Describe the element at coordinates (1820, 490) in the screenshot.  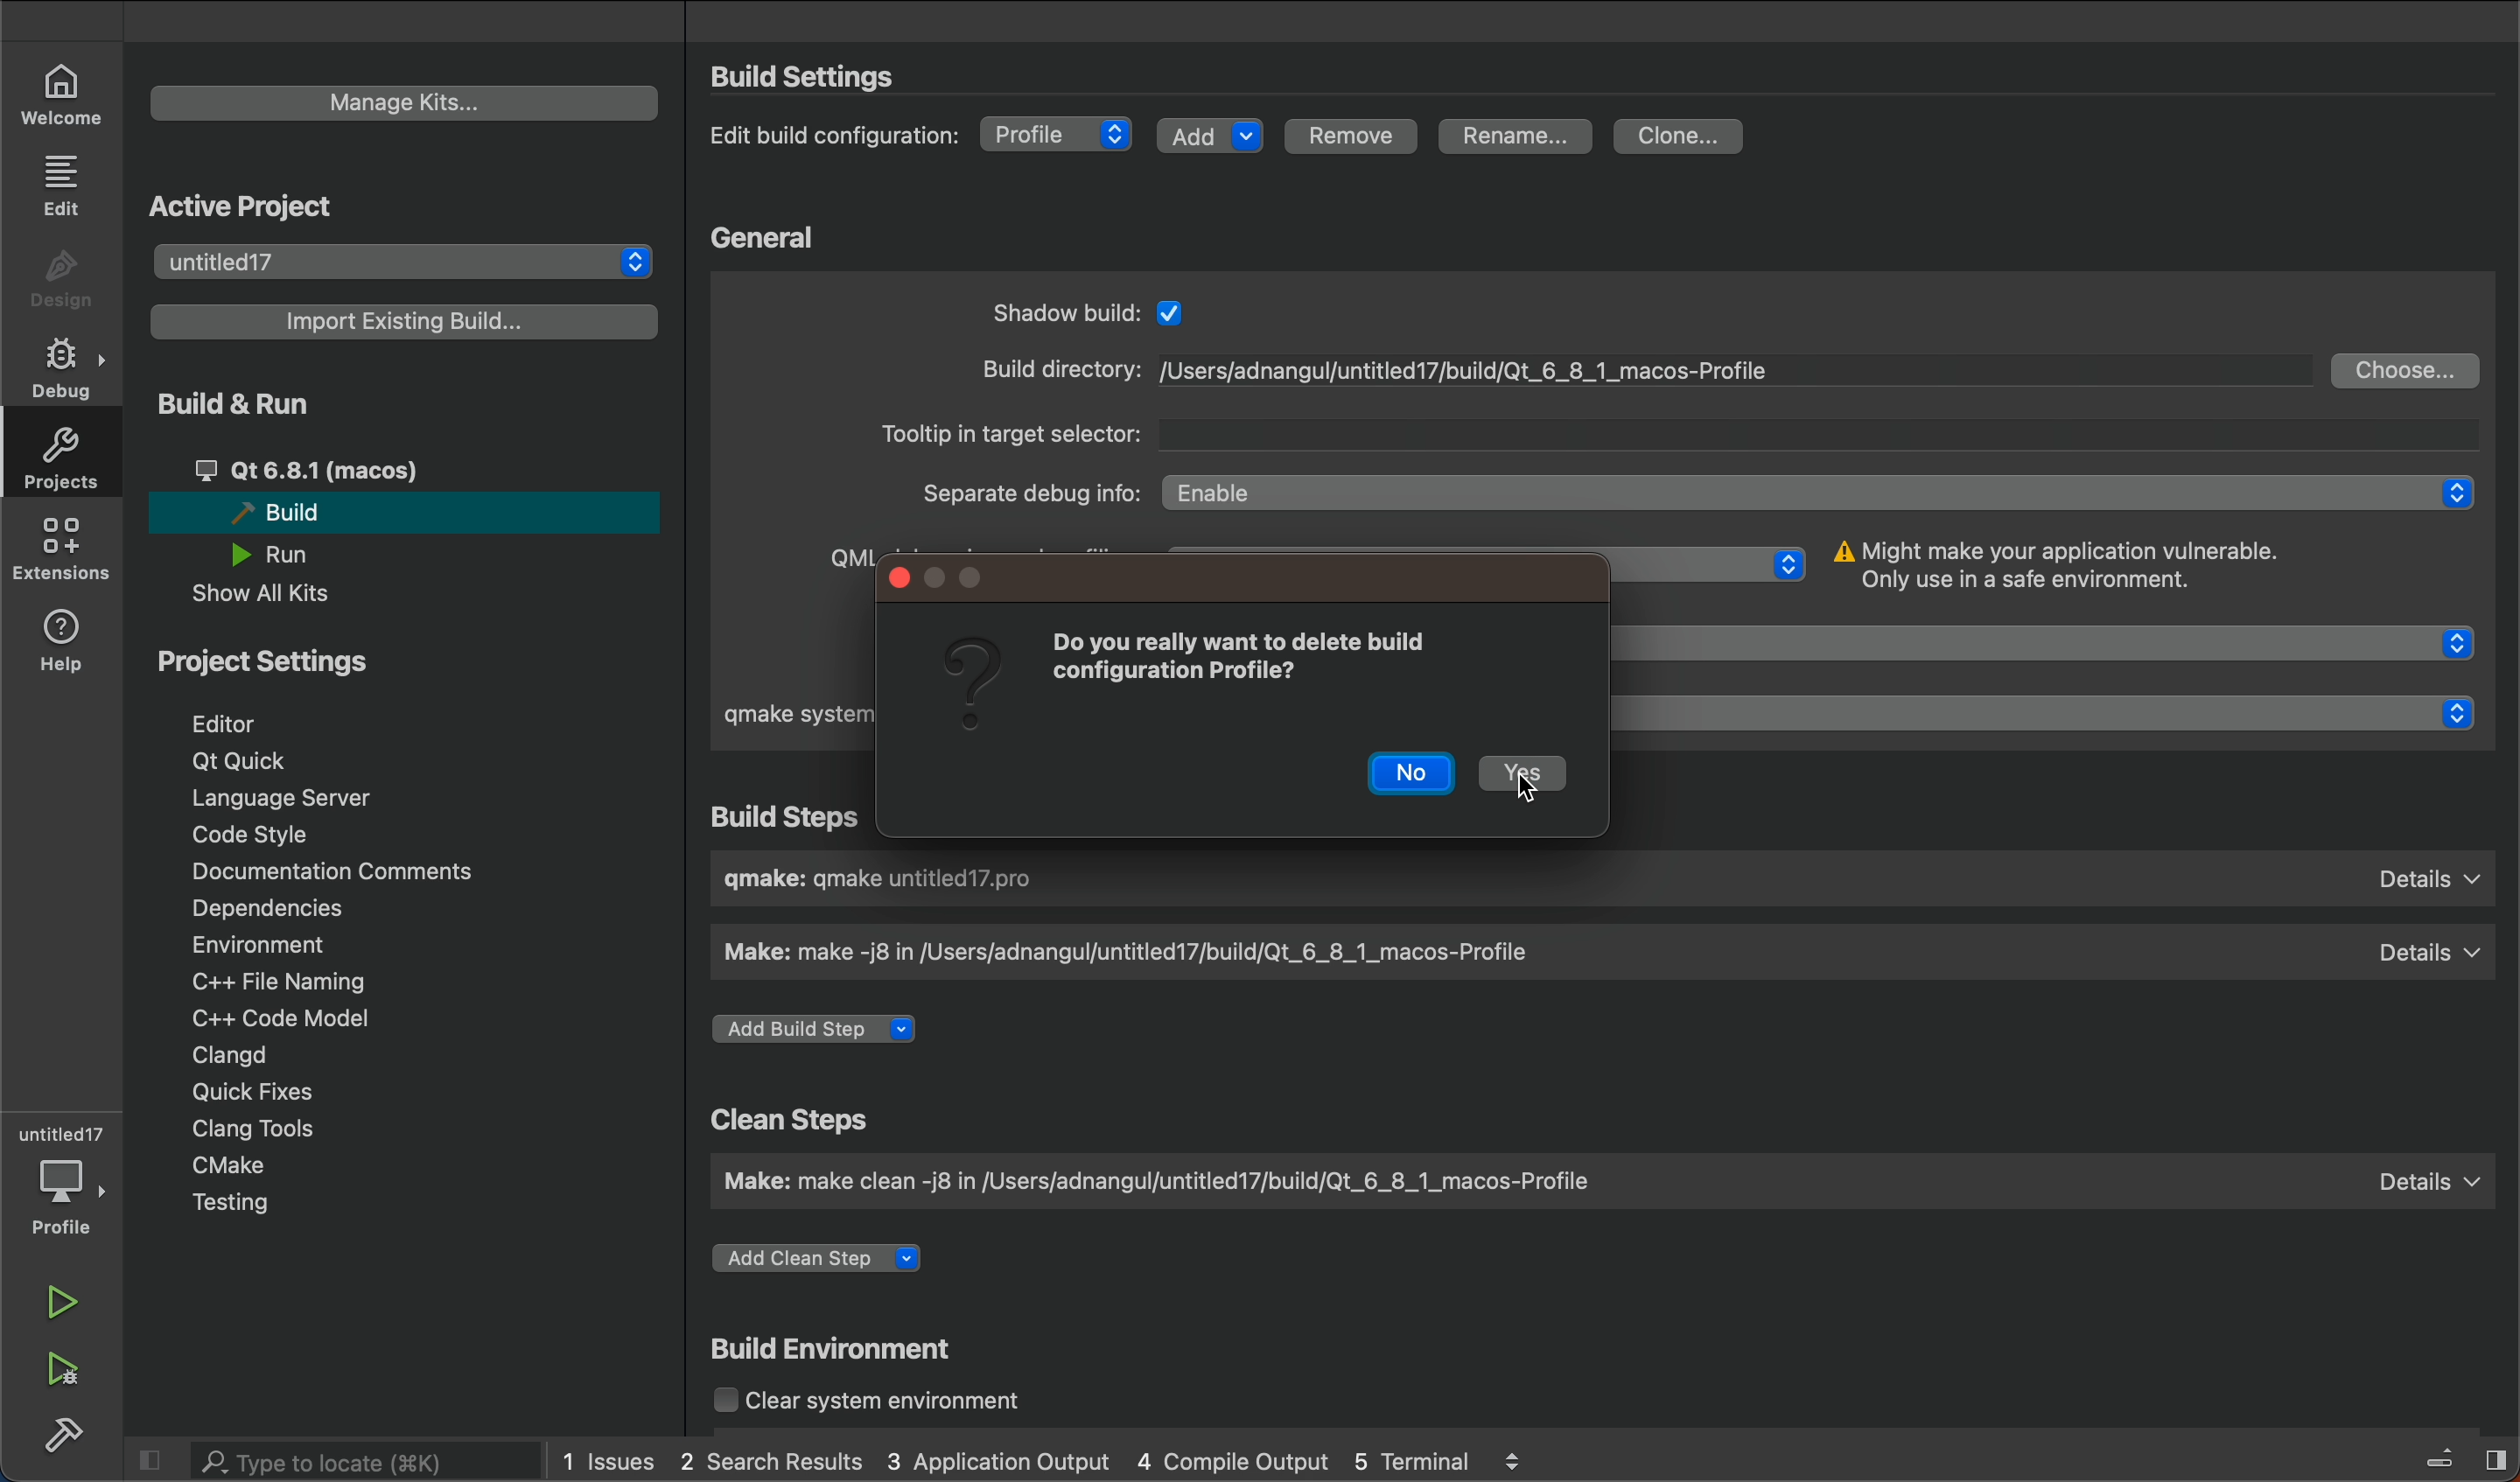
I see `Enable` at that location.